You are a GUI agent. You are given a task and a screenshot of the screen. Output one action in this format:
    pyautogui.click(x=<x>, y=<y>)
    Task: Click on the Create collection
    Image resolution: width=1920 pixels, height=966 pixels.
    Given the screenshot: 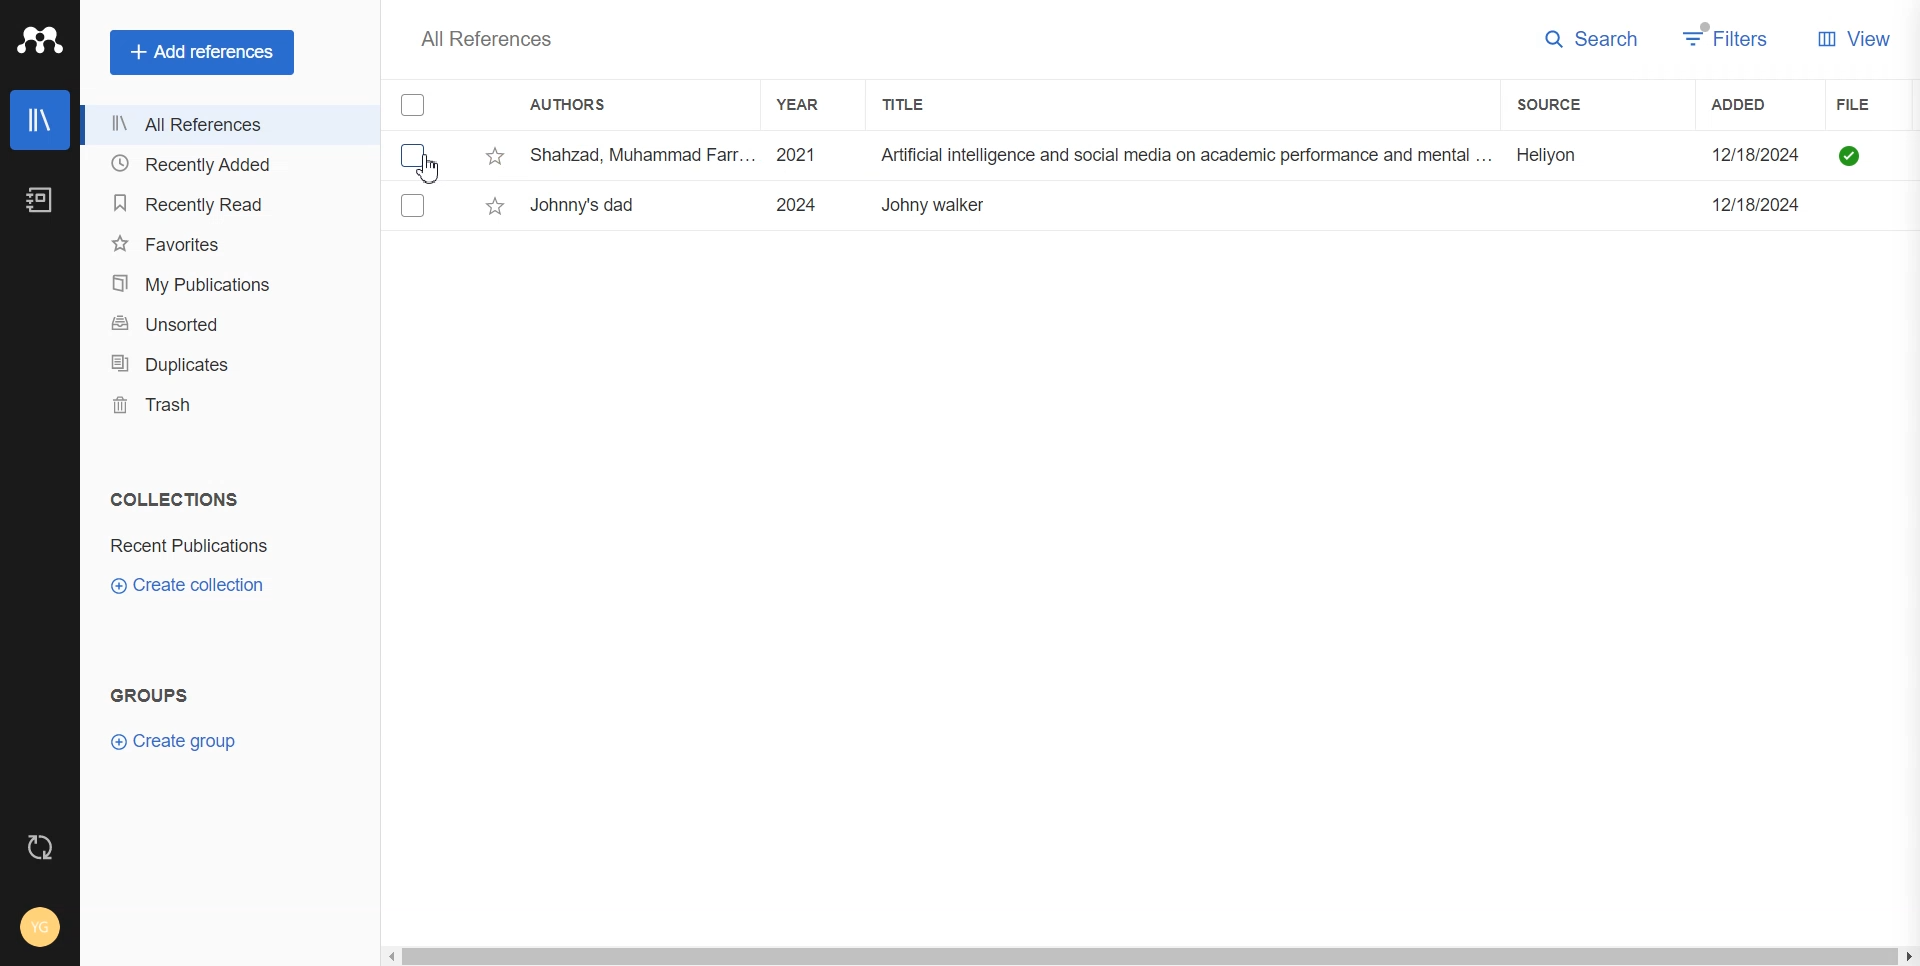 What is the action you would take?
    pyautogui.click(x=189, y=584)
    